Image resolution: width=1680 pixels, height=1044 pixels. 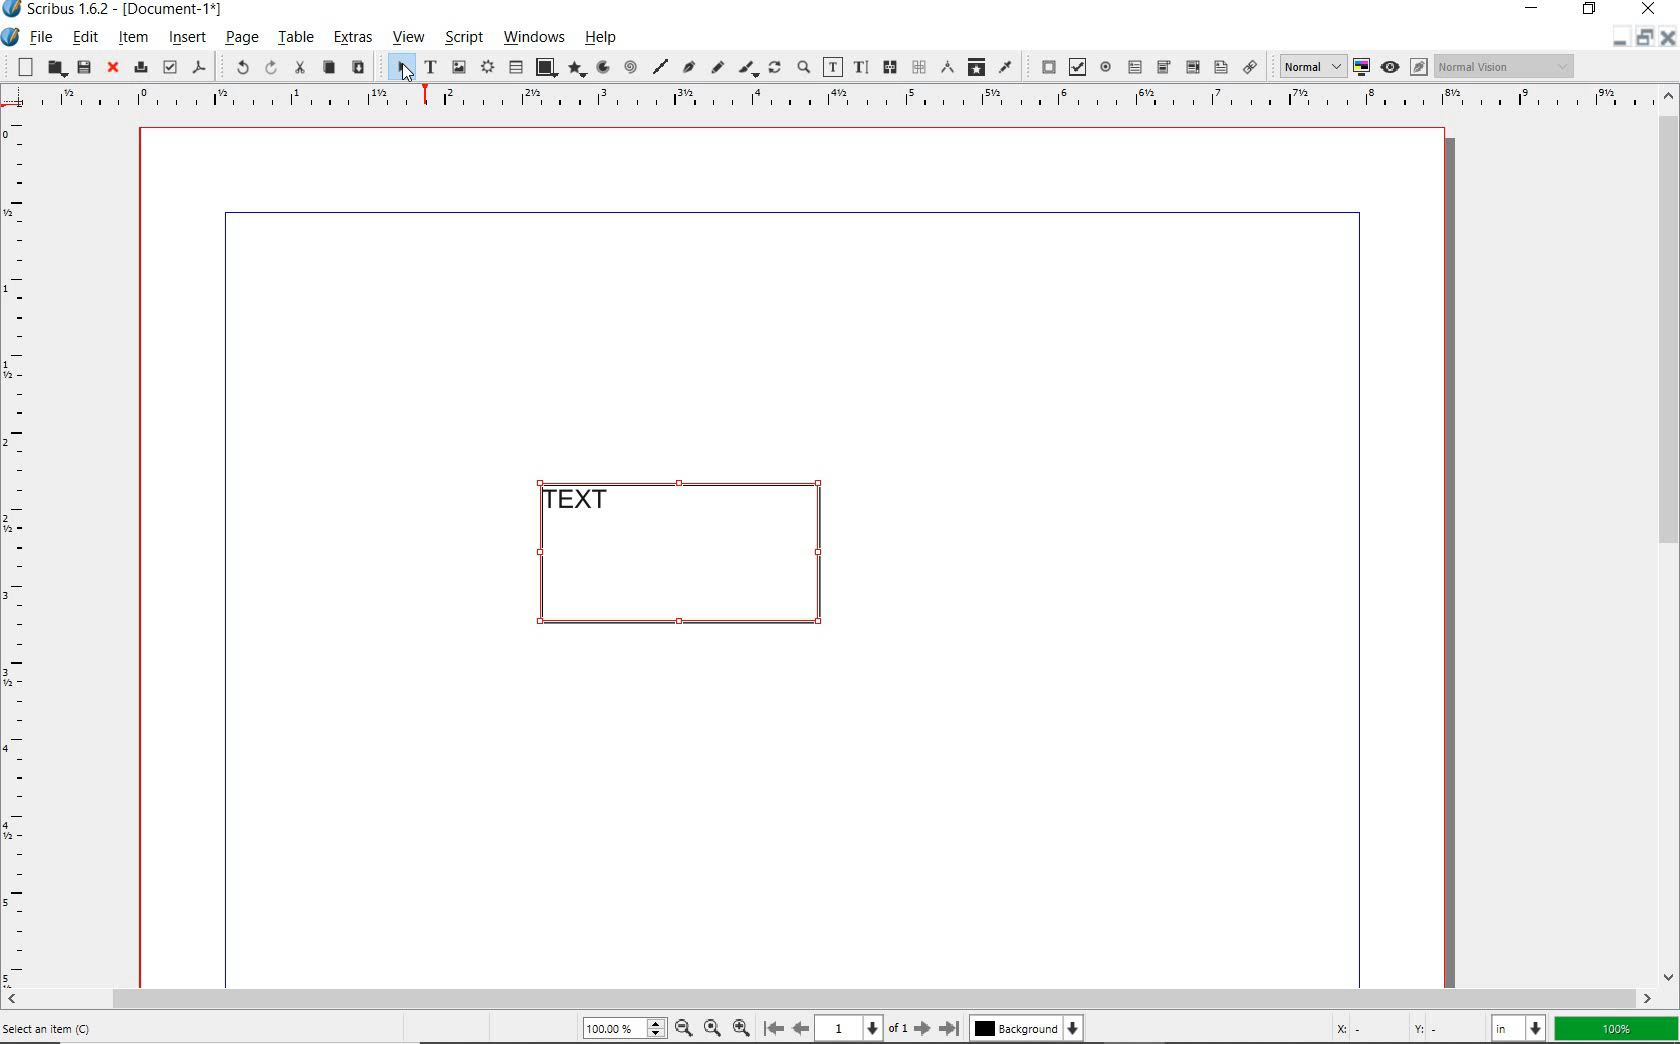 What do you see at coordinates (536, 38) in the screenshot?
I see `windows` at bounding box center [536, 38].